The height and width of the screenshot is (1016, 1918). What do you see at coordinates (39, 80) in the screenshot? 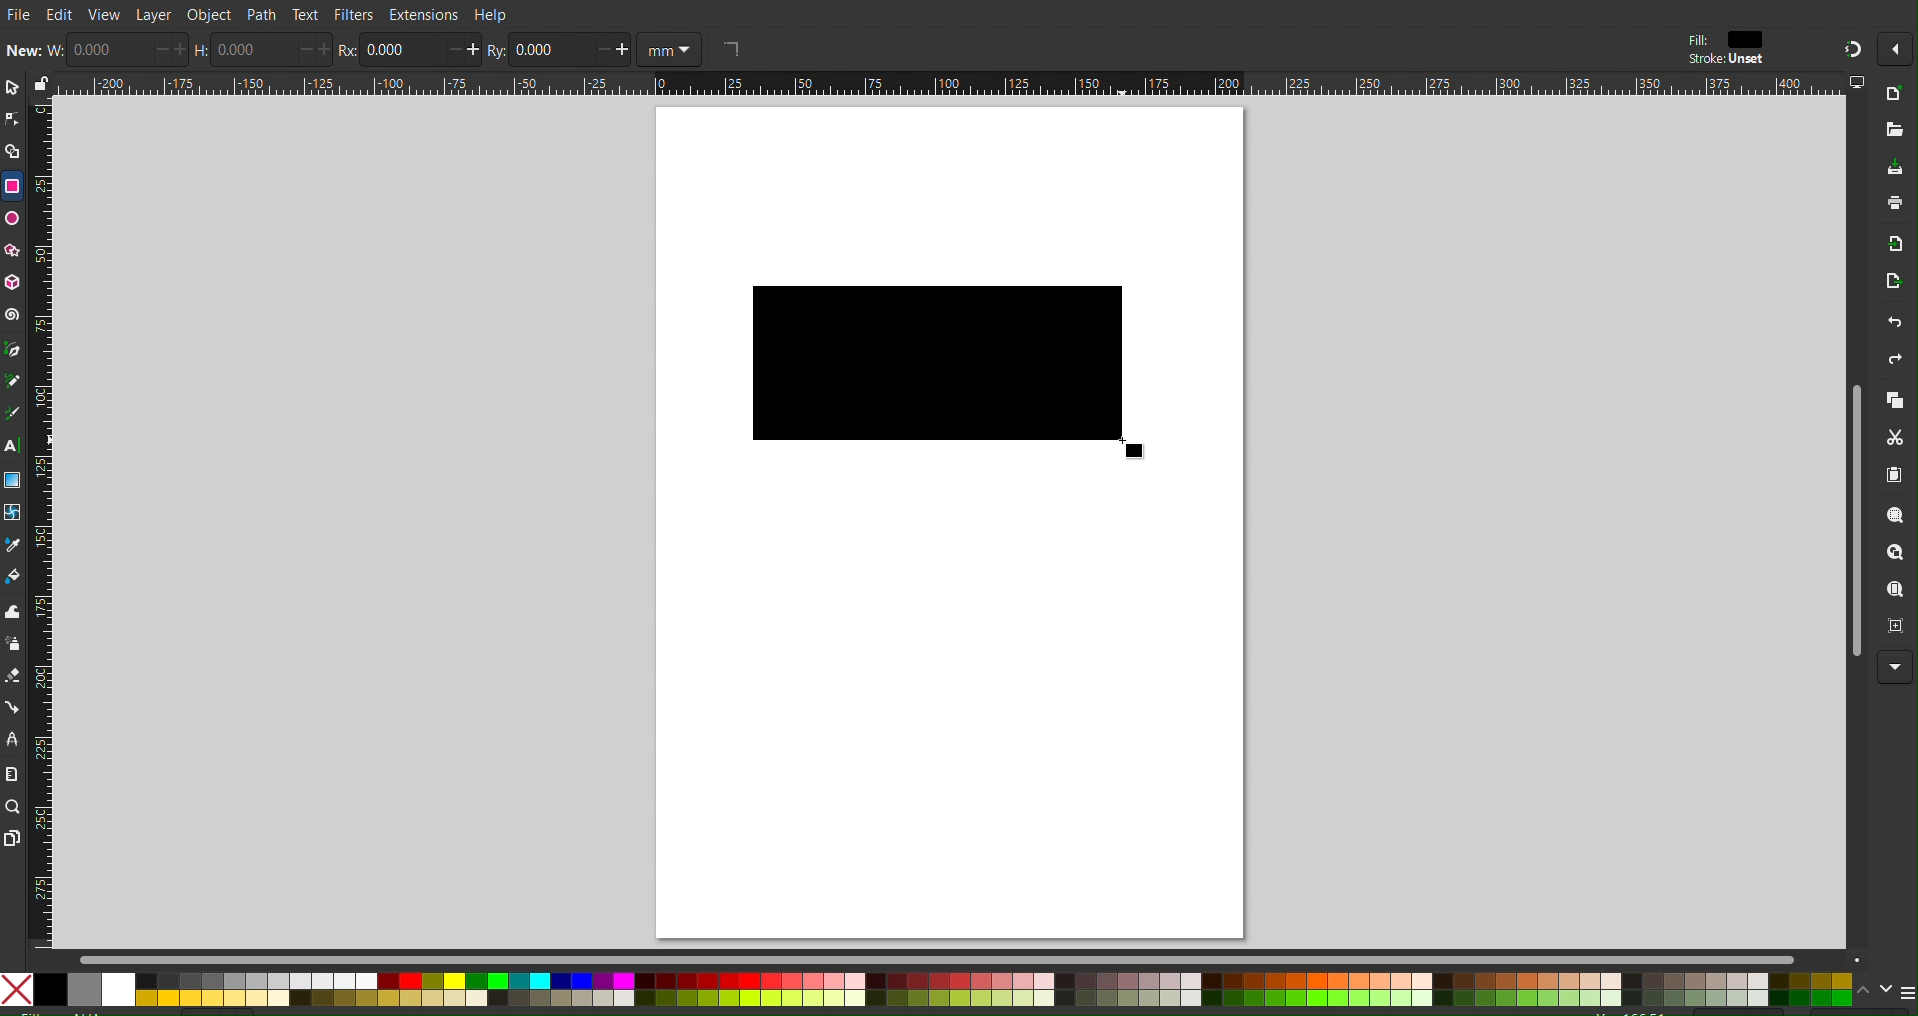
I see `lock` at bounding box center [39, 80].